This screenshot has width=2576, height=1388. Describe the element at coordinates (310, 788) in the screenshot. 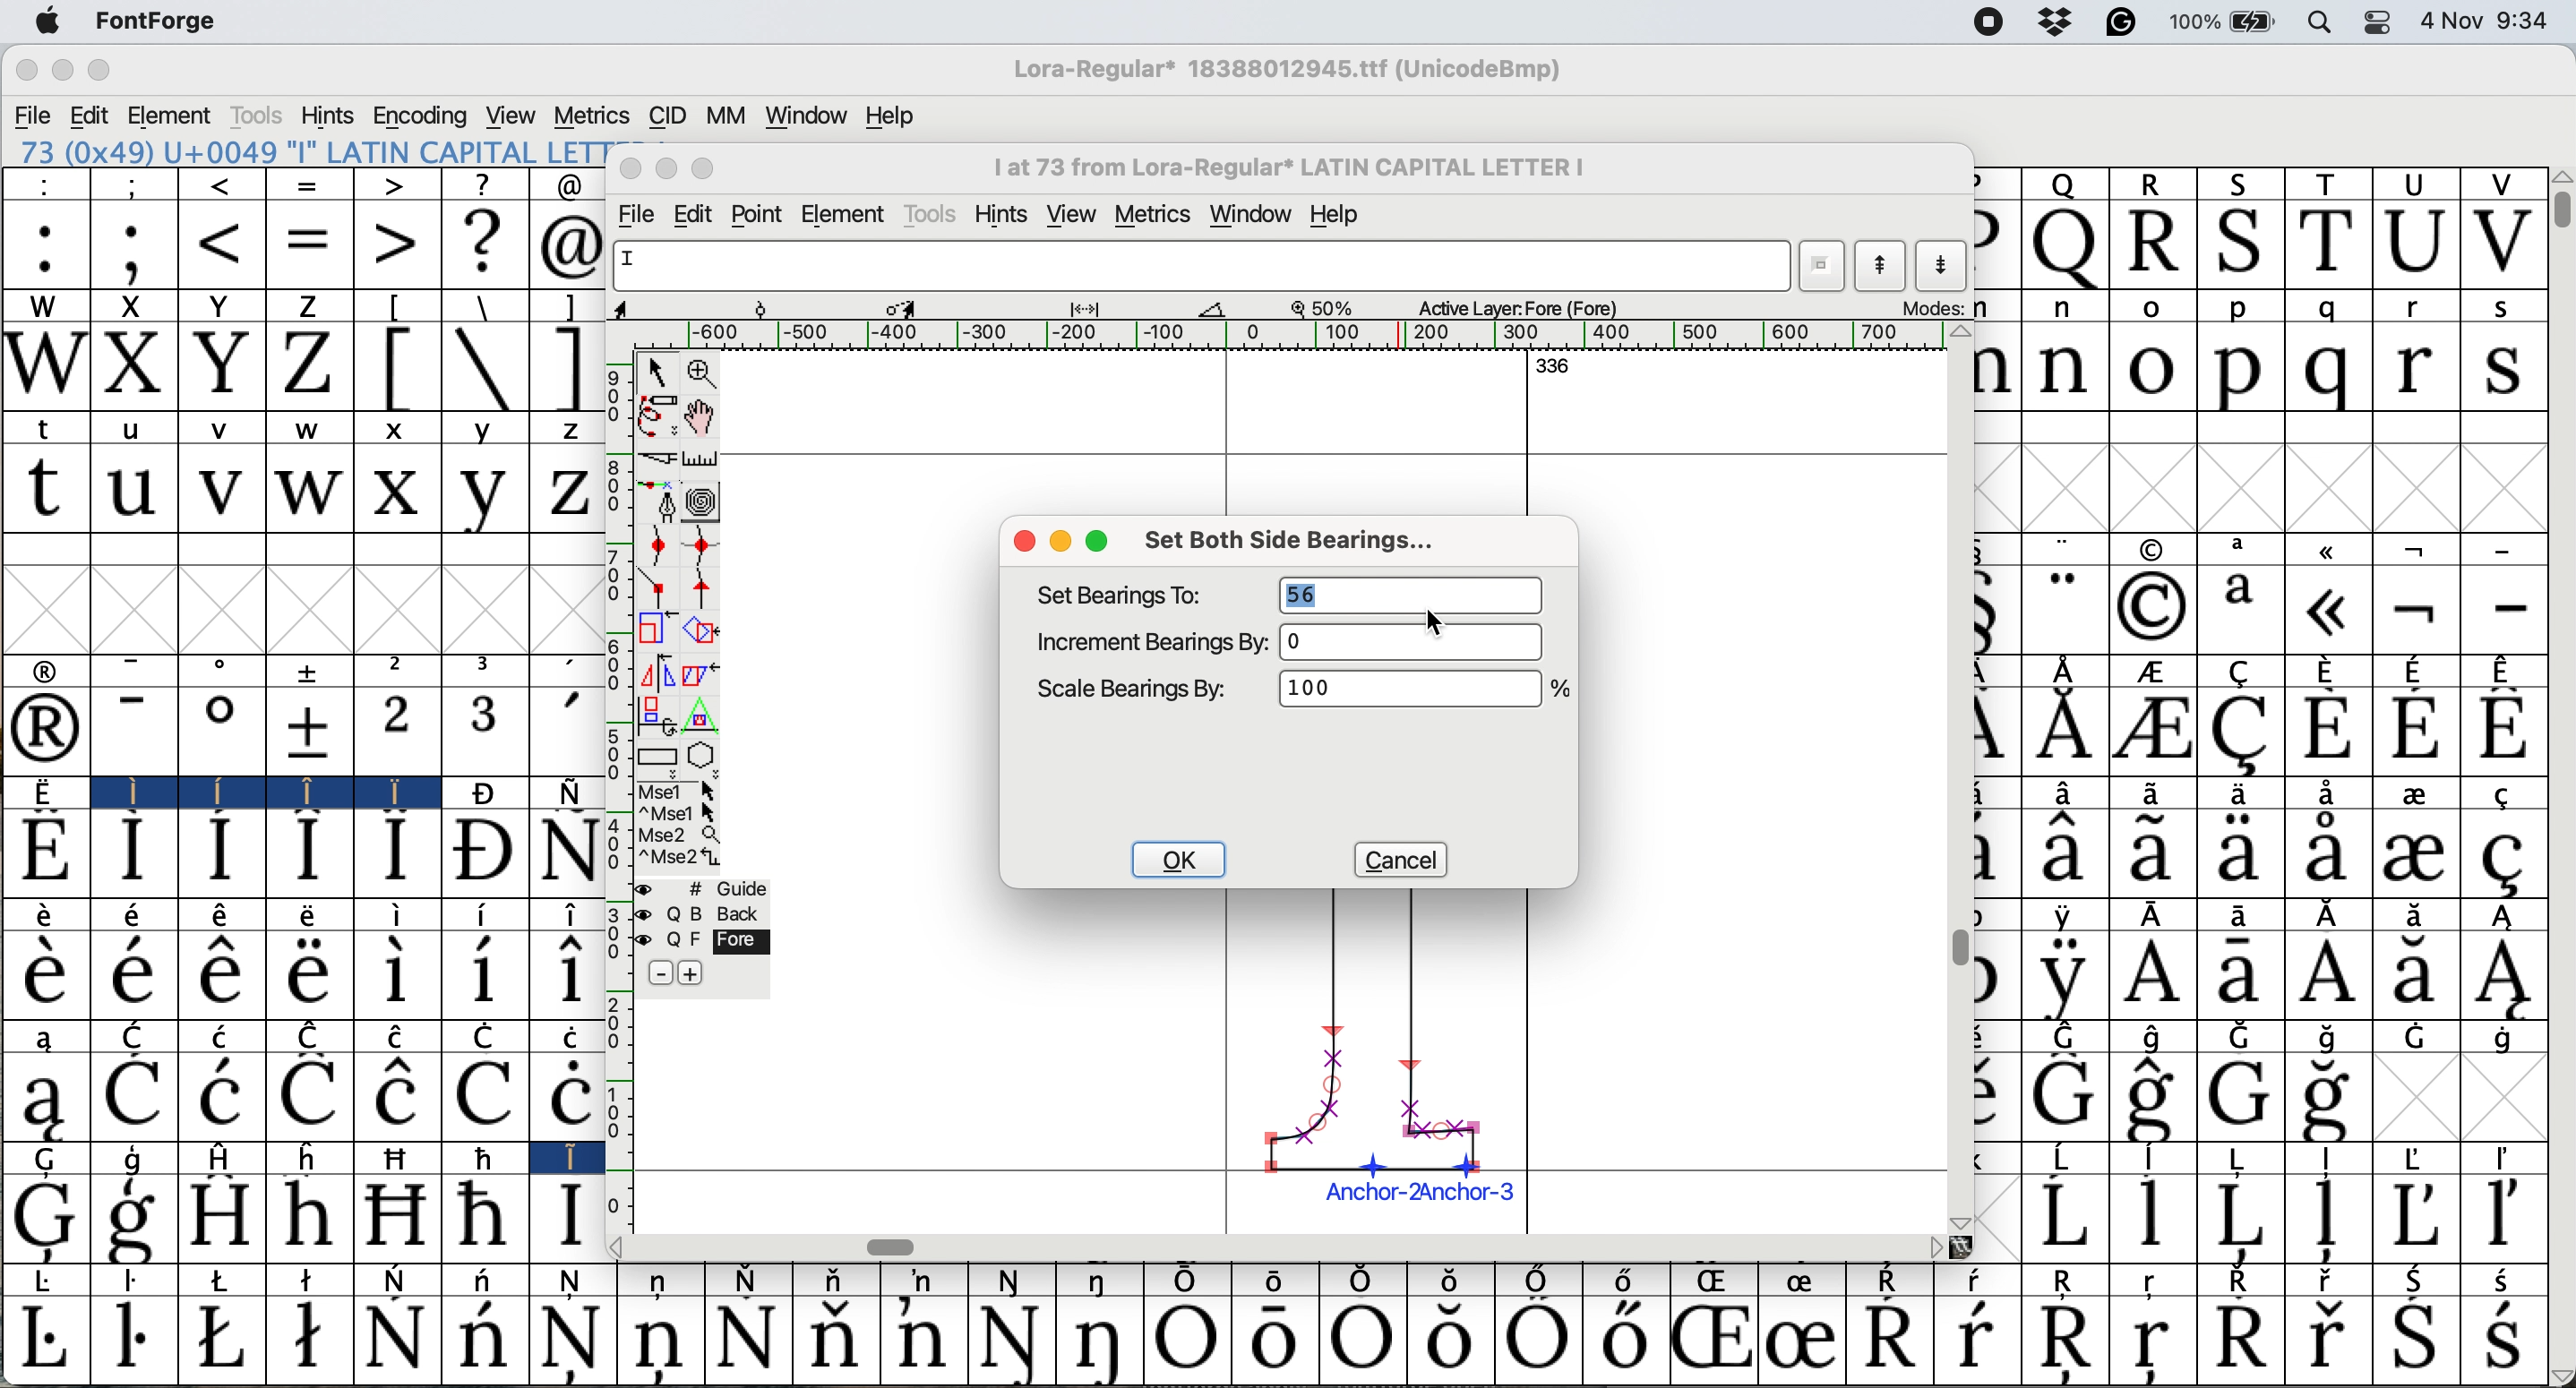

I see `` at that location.